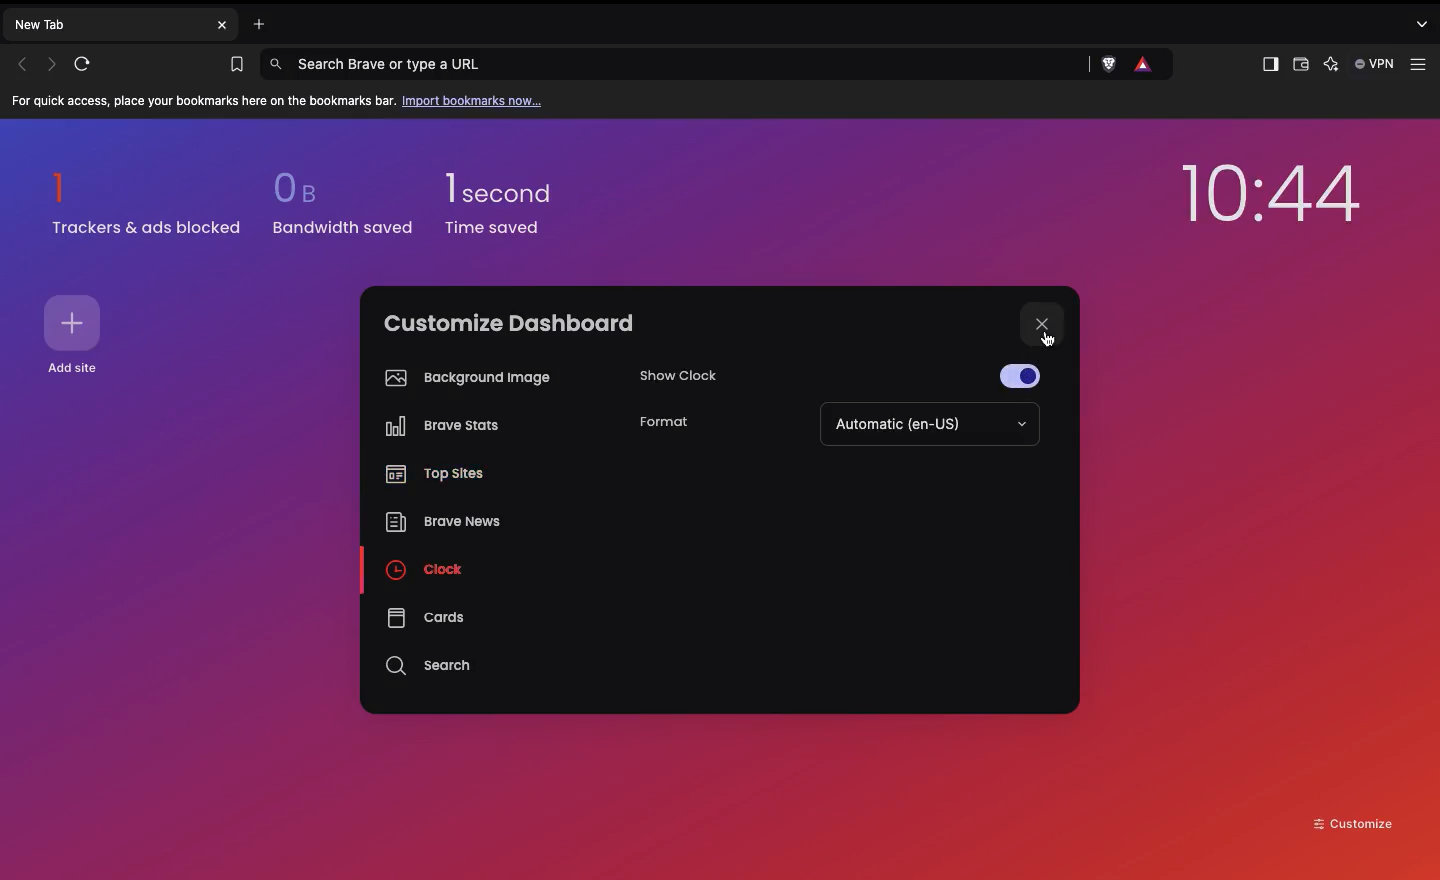  I want to click on Search Brave or type a URL, so click(673, 63).